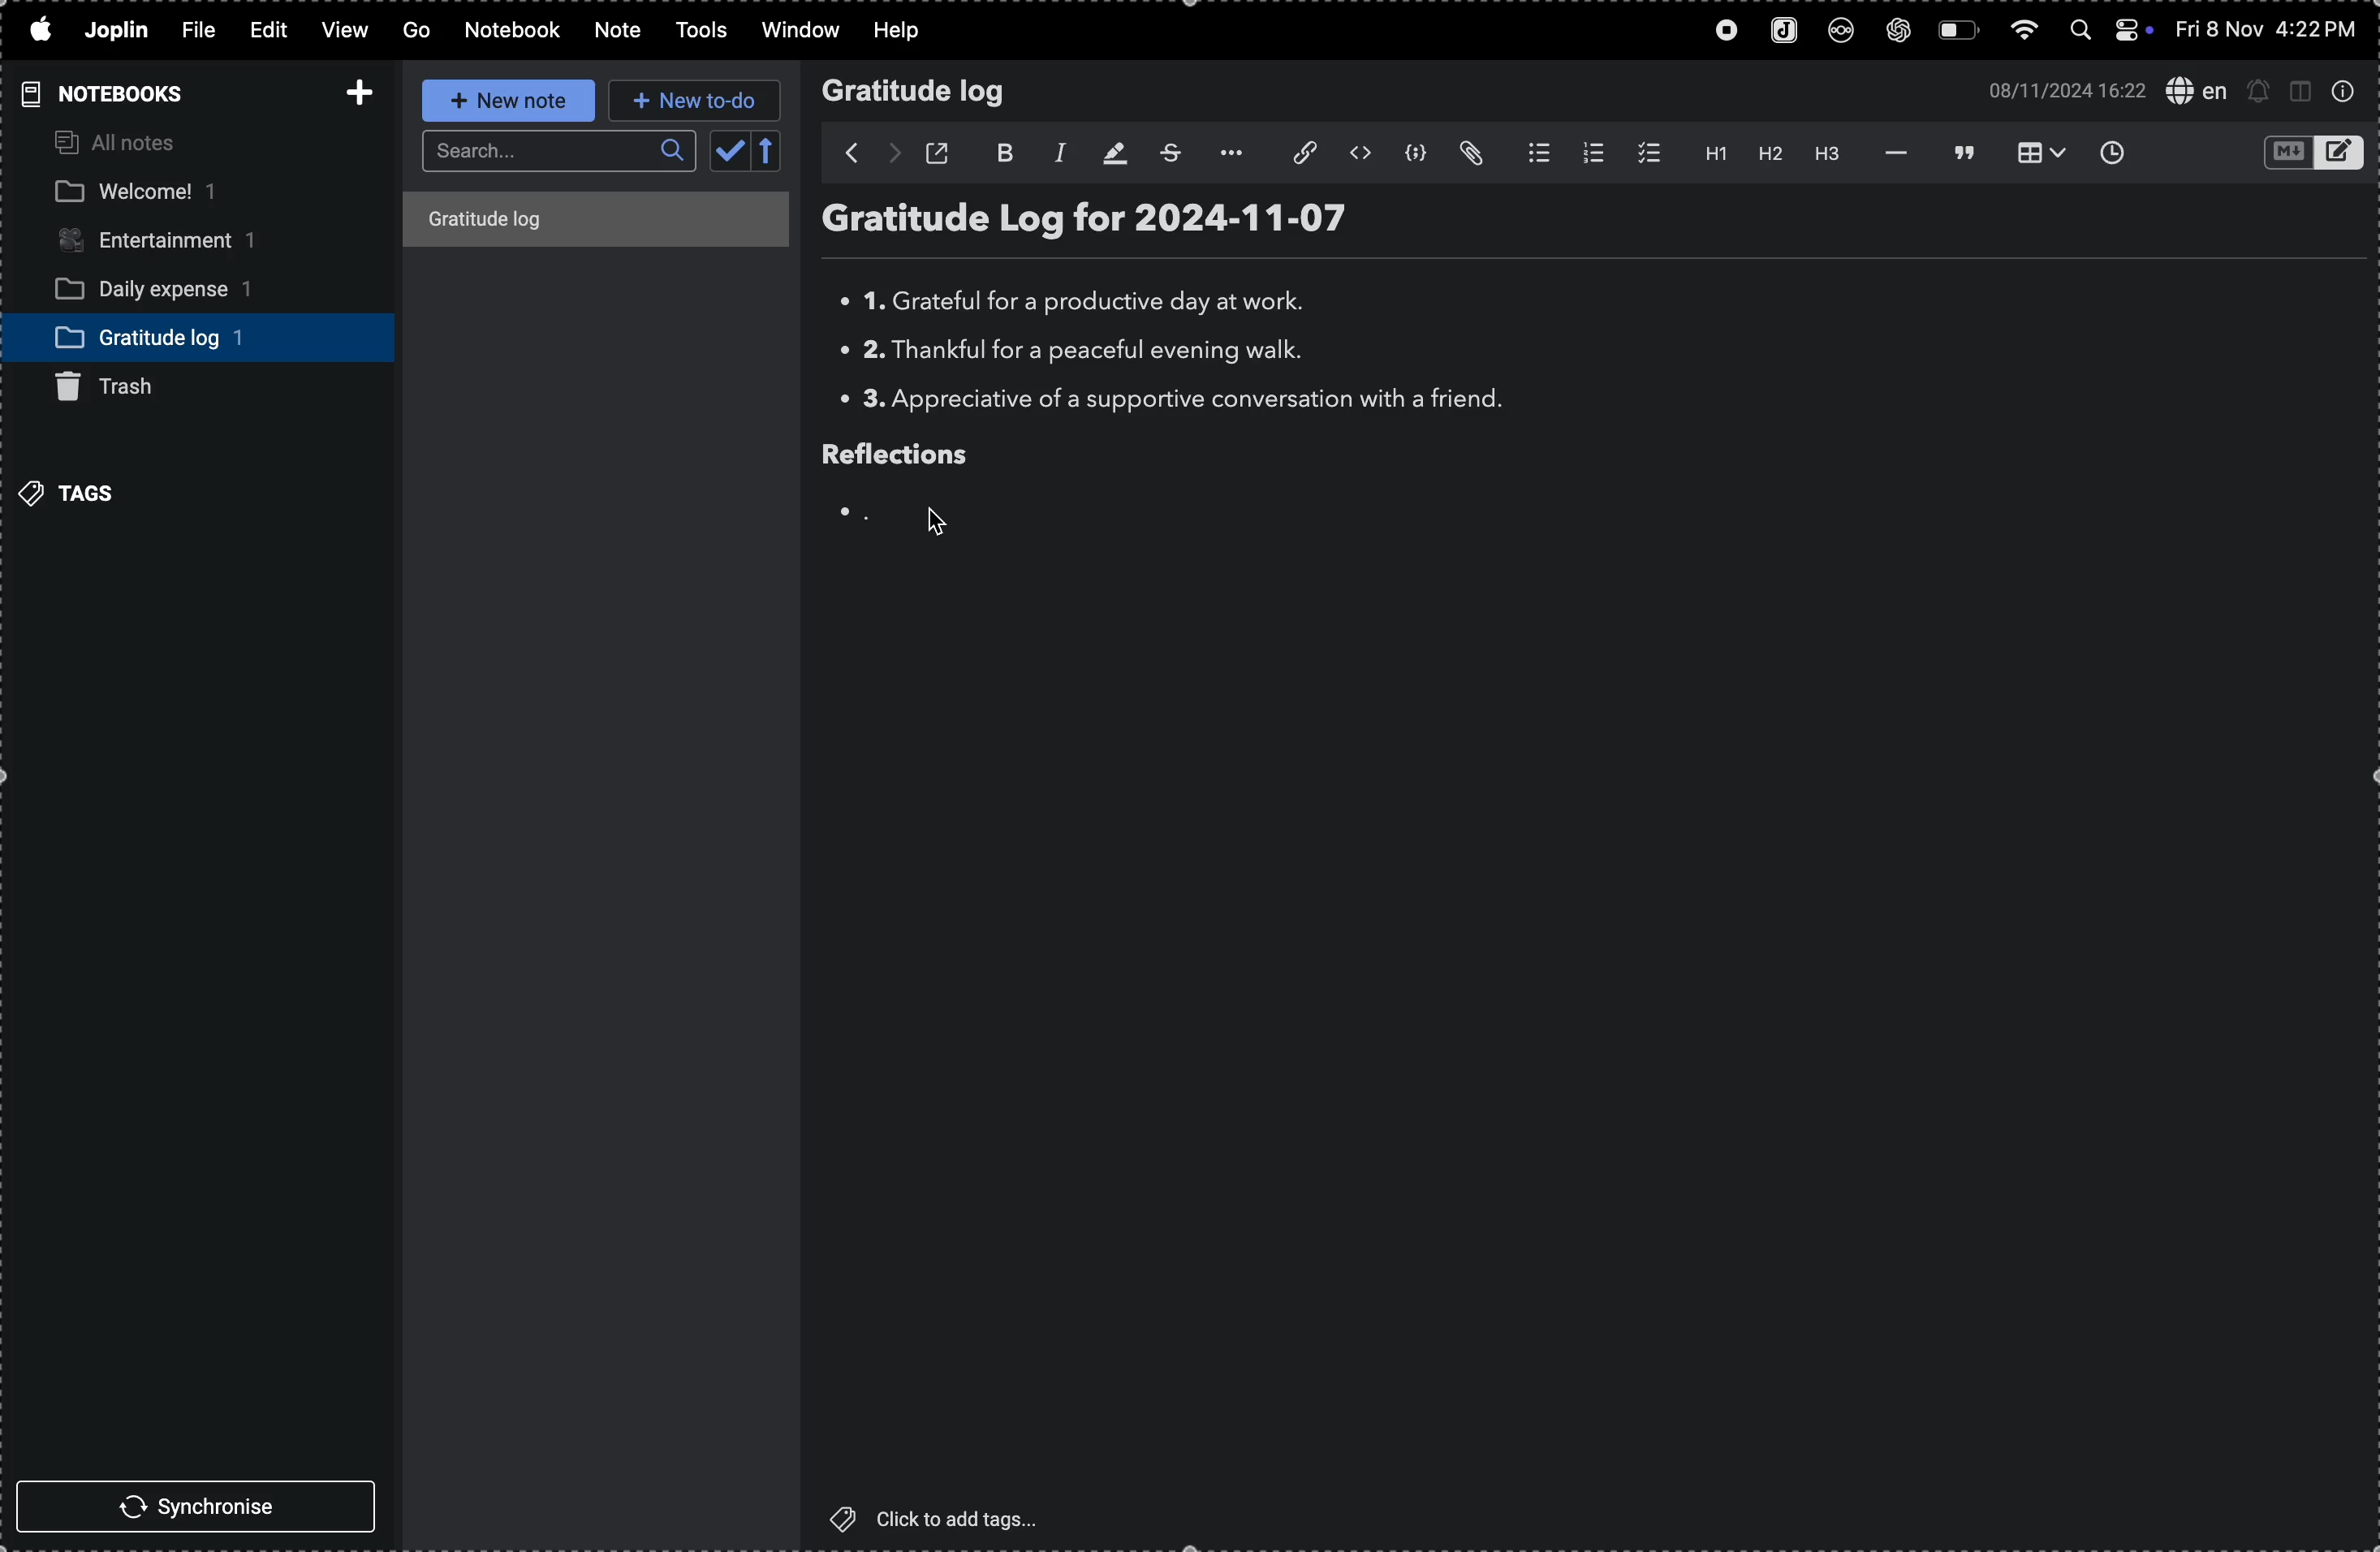 Image resolution: width=2380 pixels, height=1552 pixels. What do you see at coordinates (1298, 151) in the screenshot?
I see `insert link` at bounding box center [1298, 151].